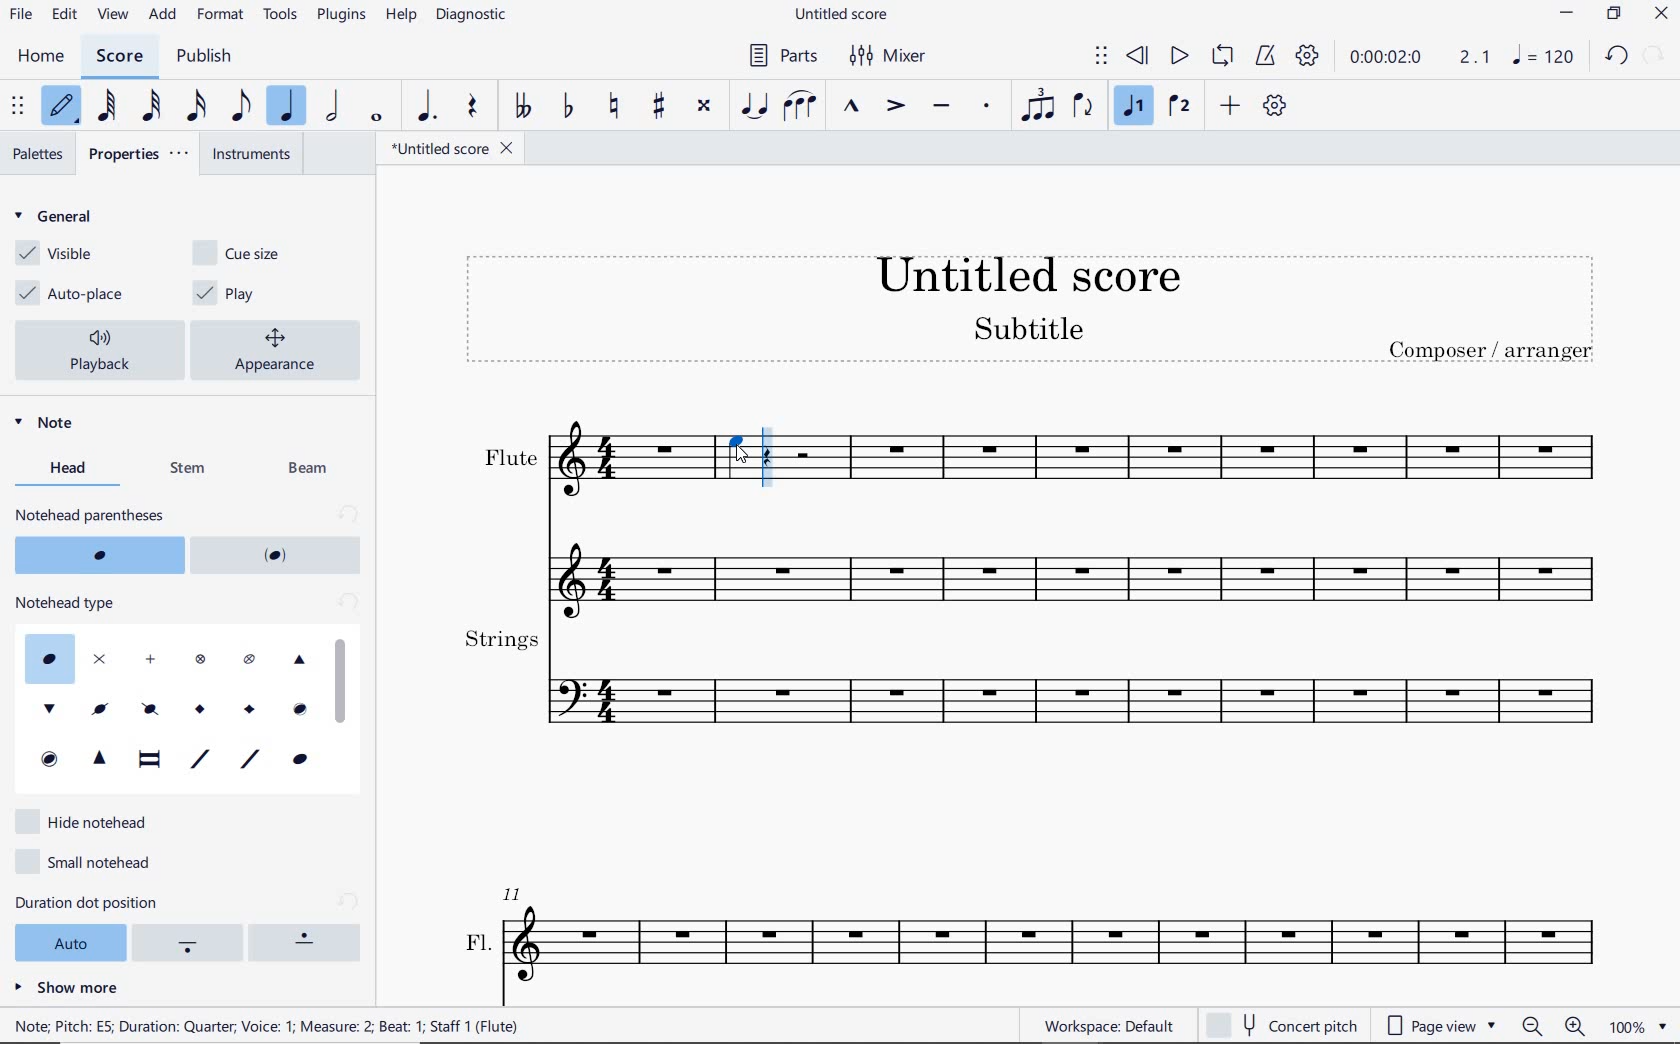  What do you see at coordinates (1030, 563) in the screenshot?
I see `flute` at bounding box center [1030, 563].